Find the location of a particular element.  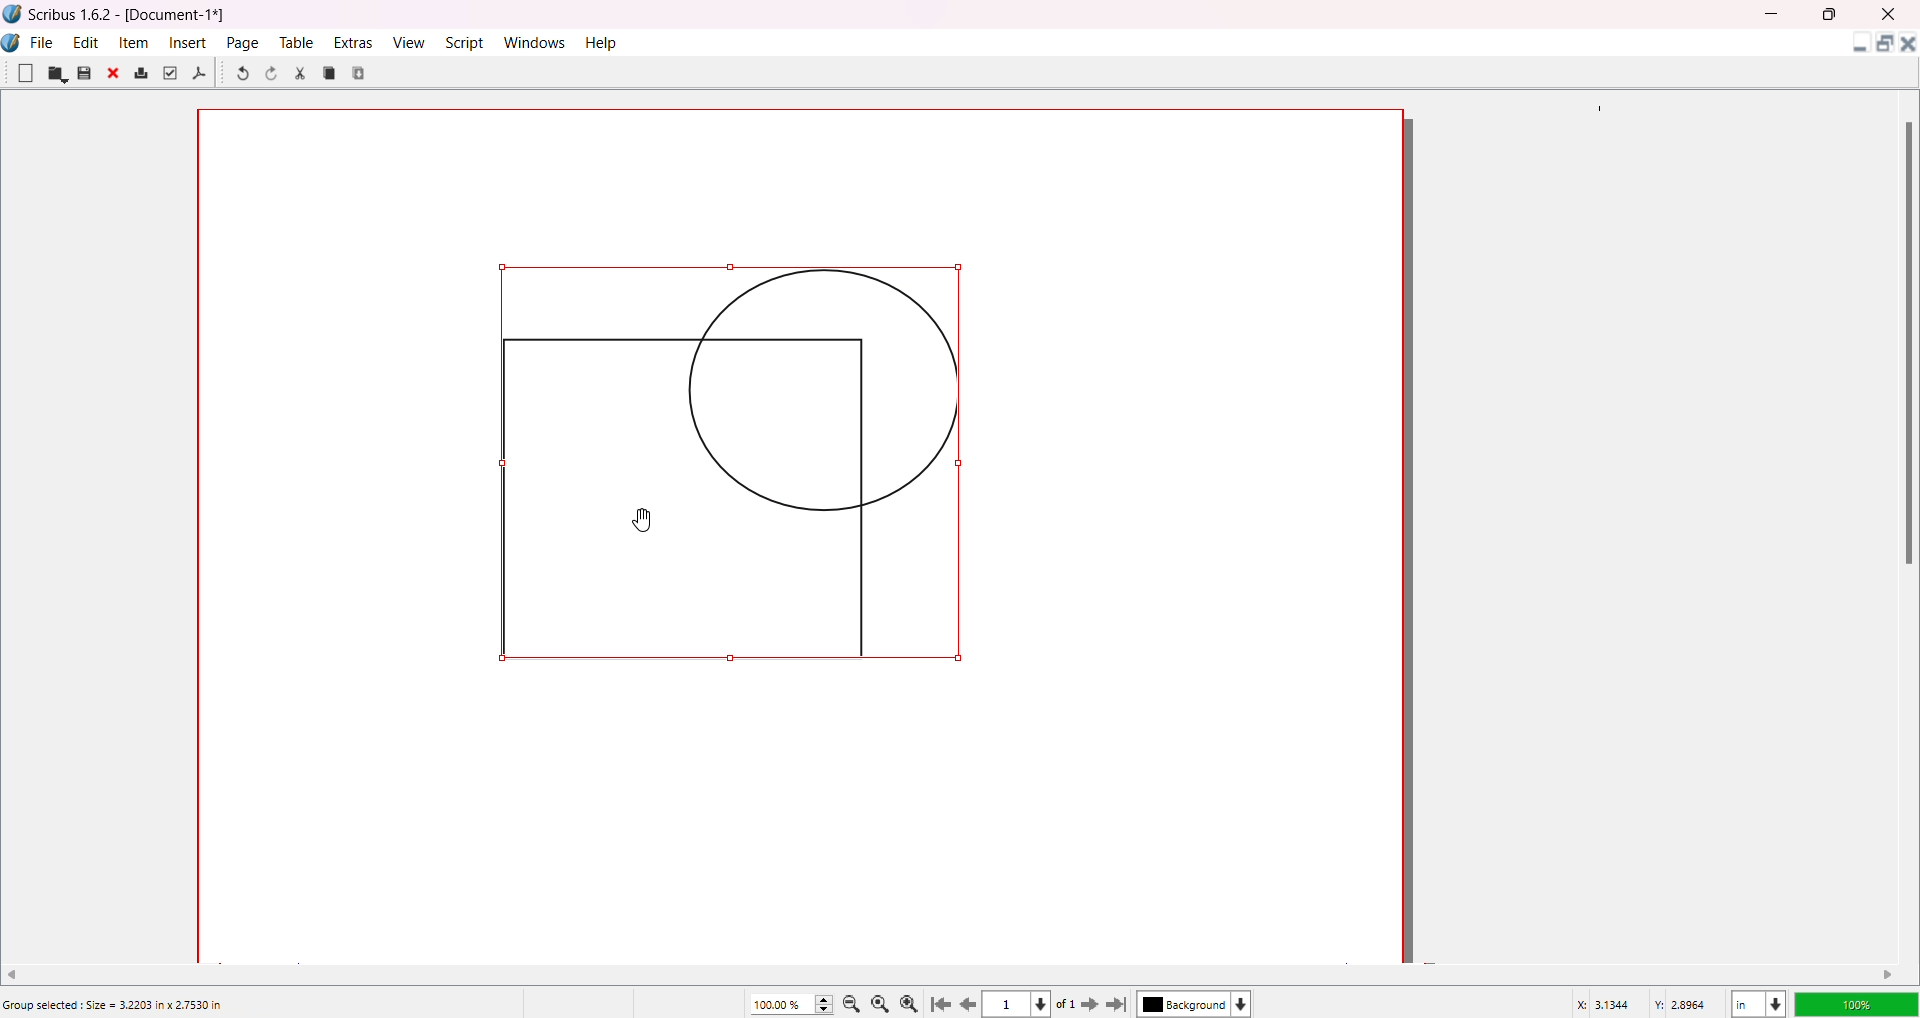

Latitude/Longitude is located at coordinates (1645, 1003).